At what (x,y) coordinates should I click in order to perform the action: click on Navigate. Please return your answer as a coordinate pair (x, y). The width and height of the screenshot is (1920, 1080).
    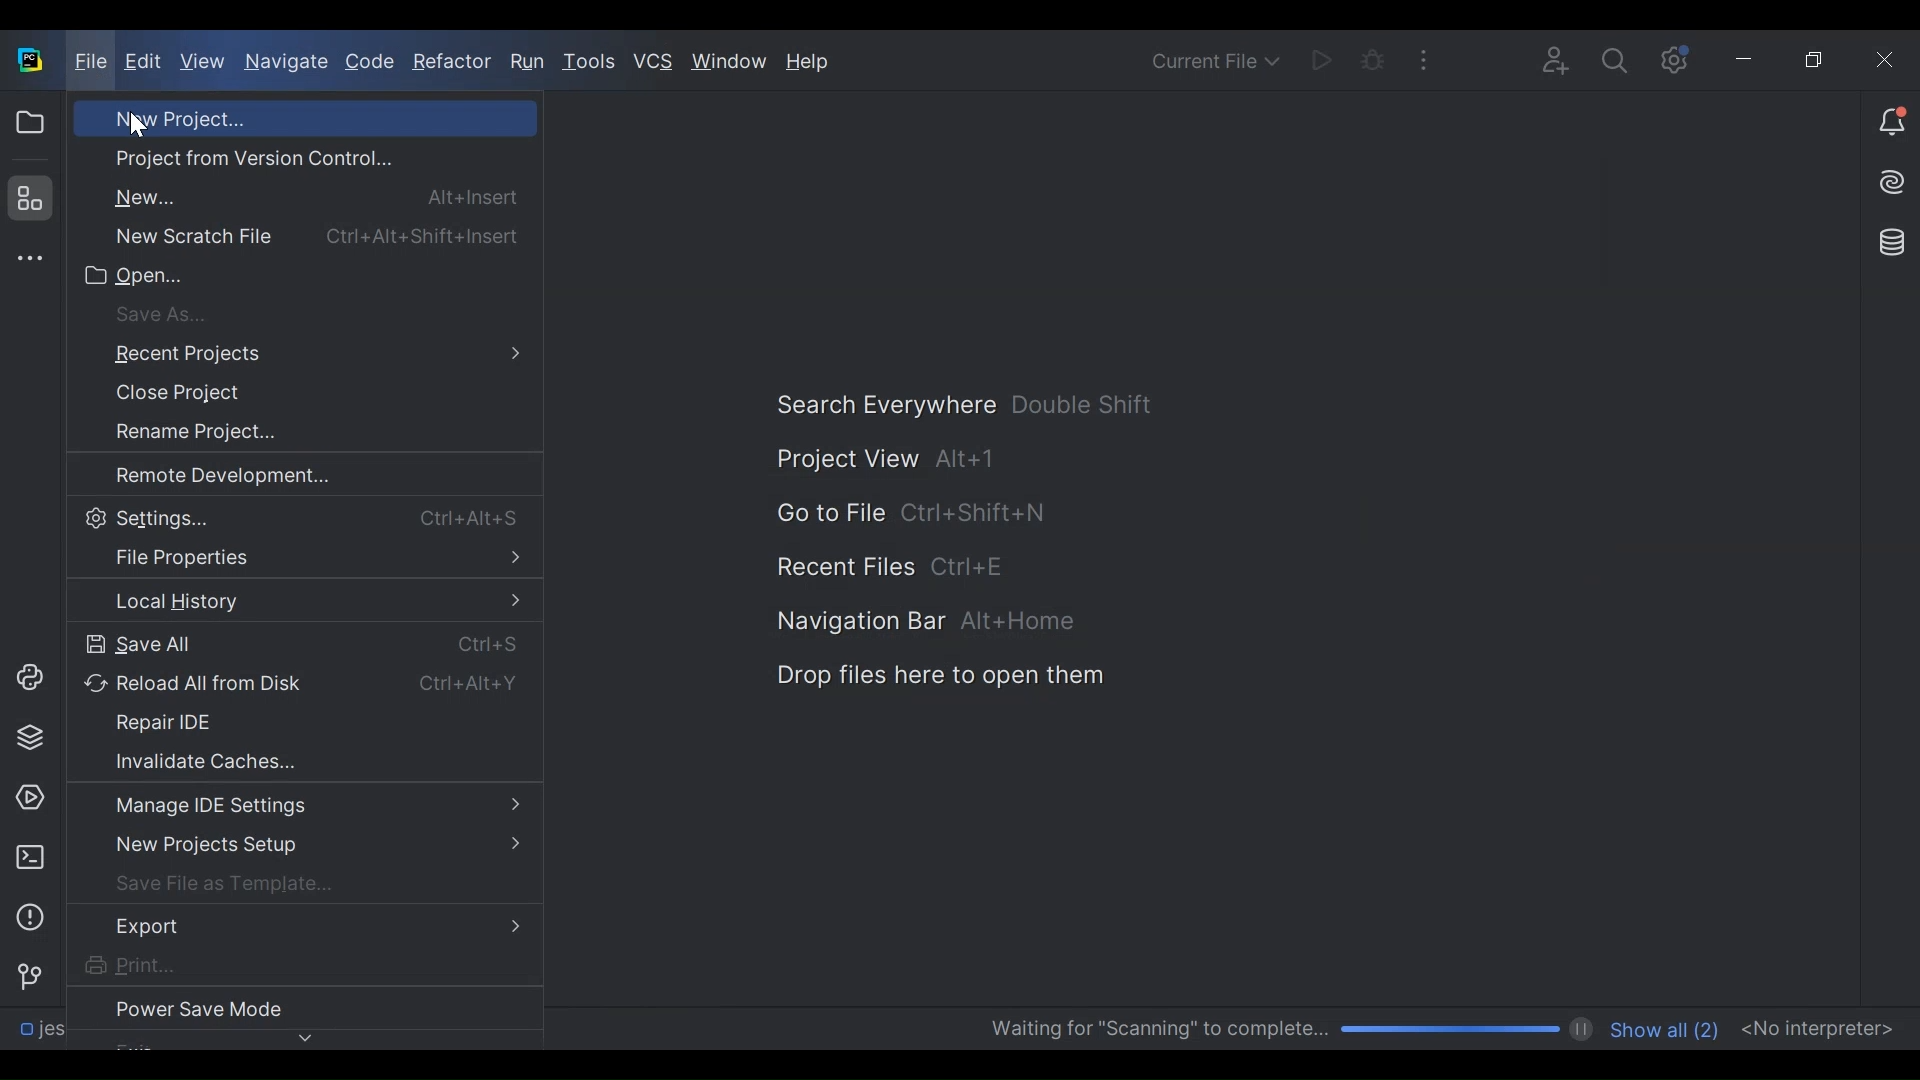
    Looking at the image, I should click on (286, 64).